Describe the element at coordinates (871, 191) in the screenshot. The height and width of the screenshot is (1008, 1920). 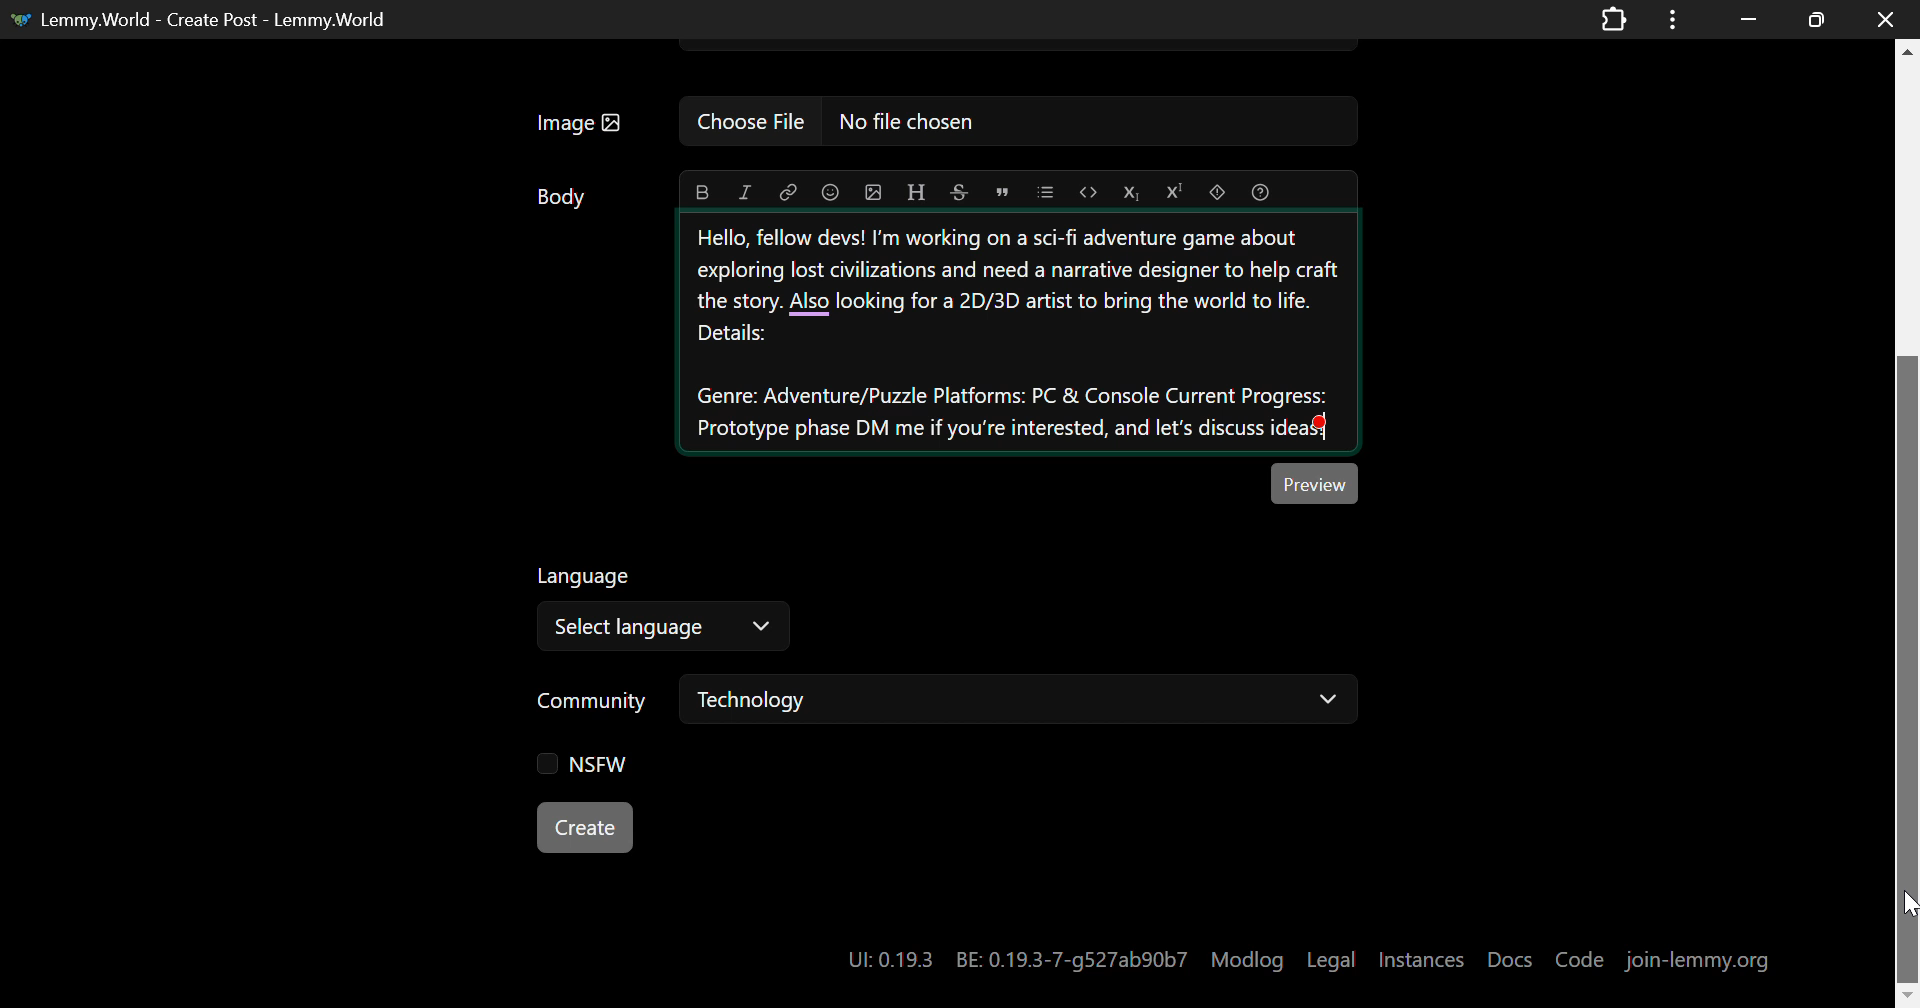
I see `upload image` at that location.